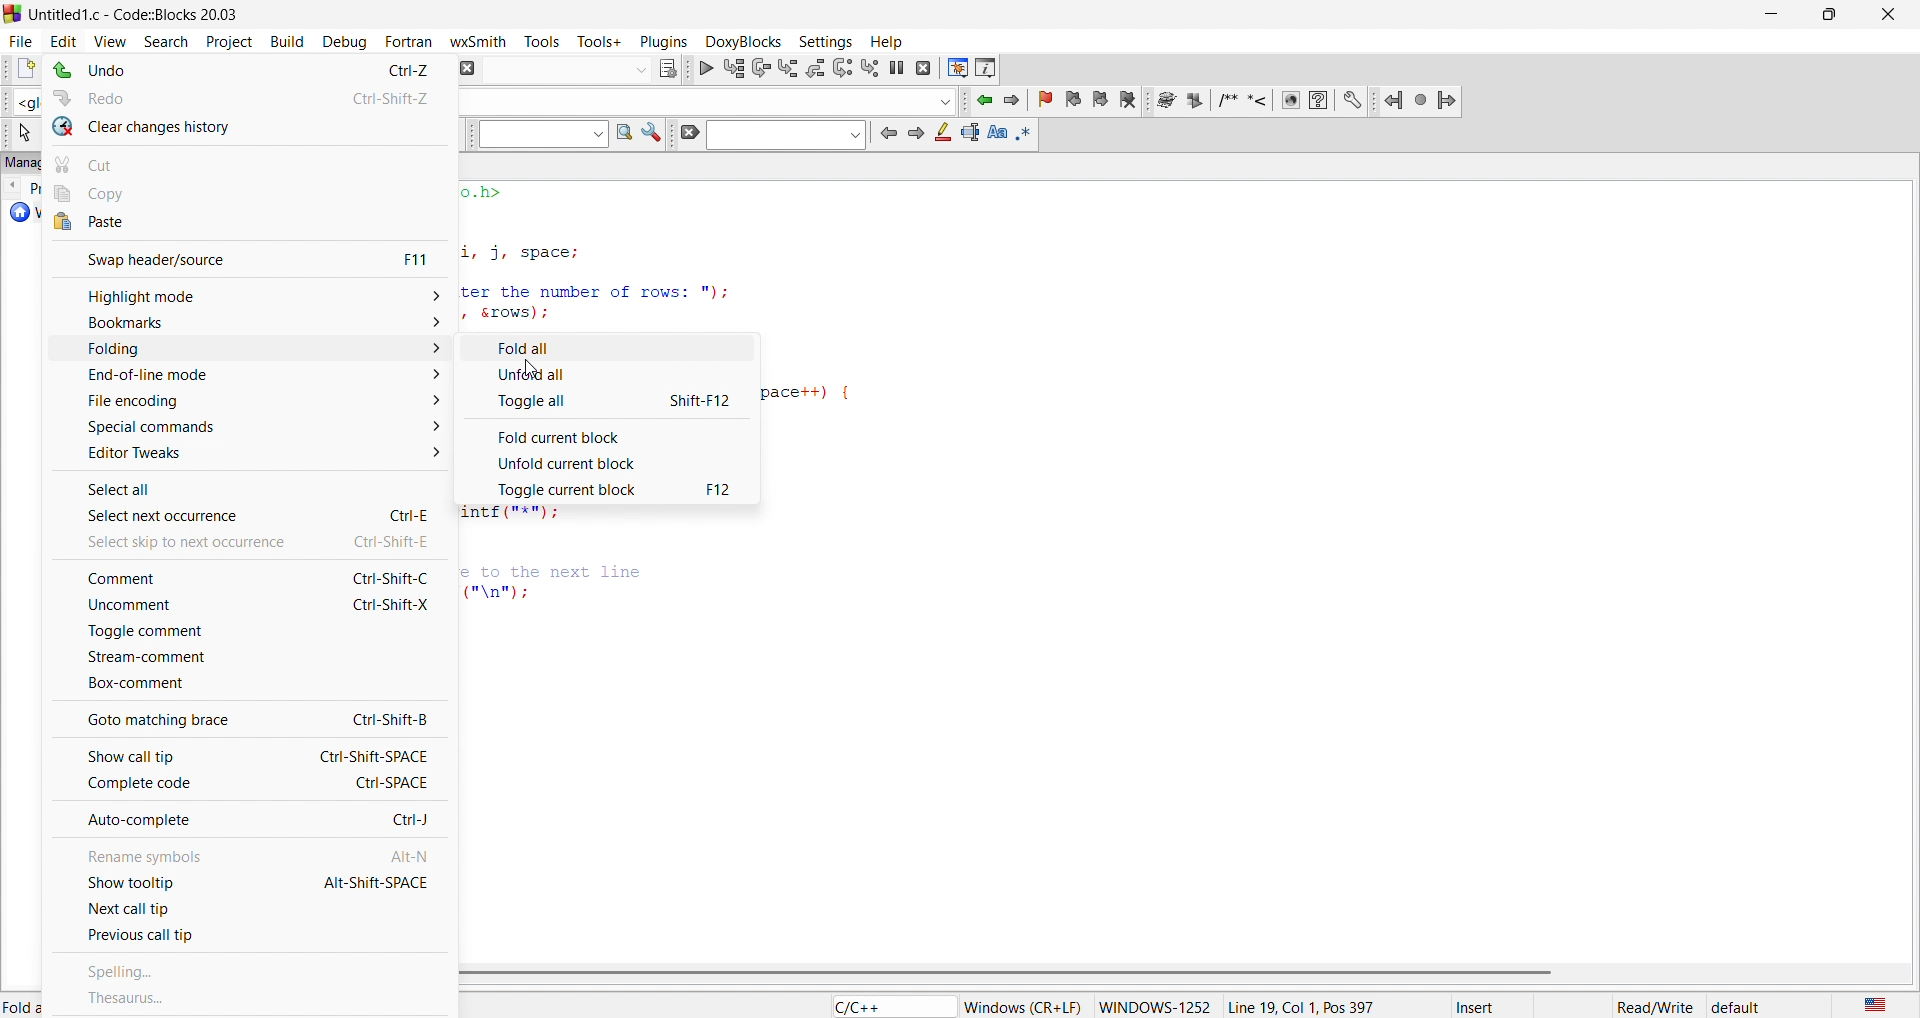 Image resolution: width=1920 pixels, height=1018 pixels. I want to click on jump backward, so click(986, 100).